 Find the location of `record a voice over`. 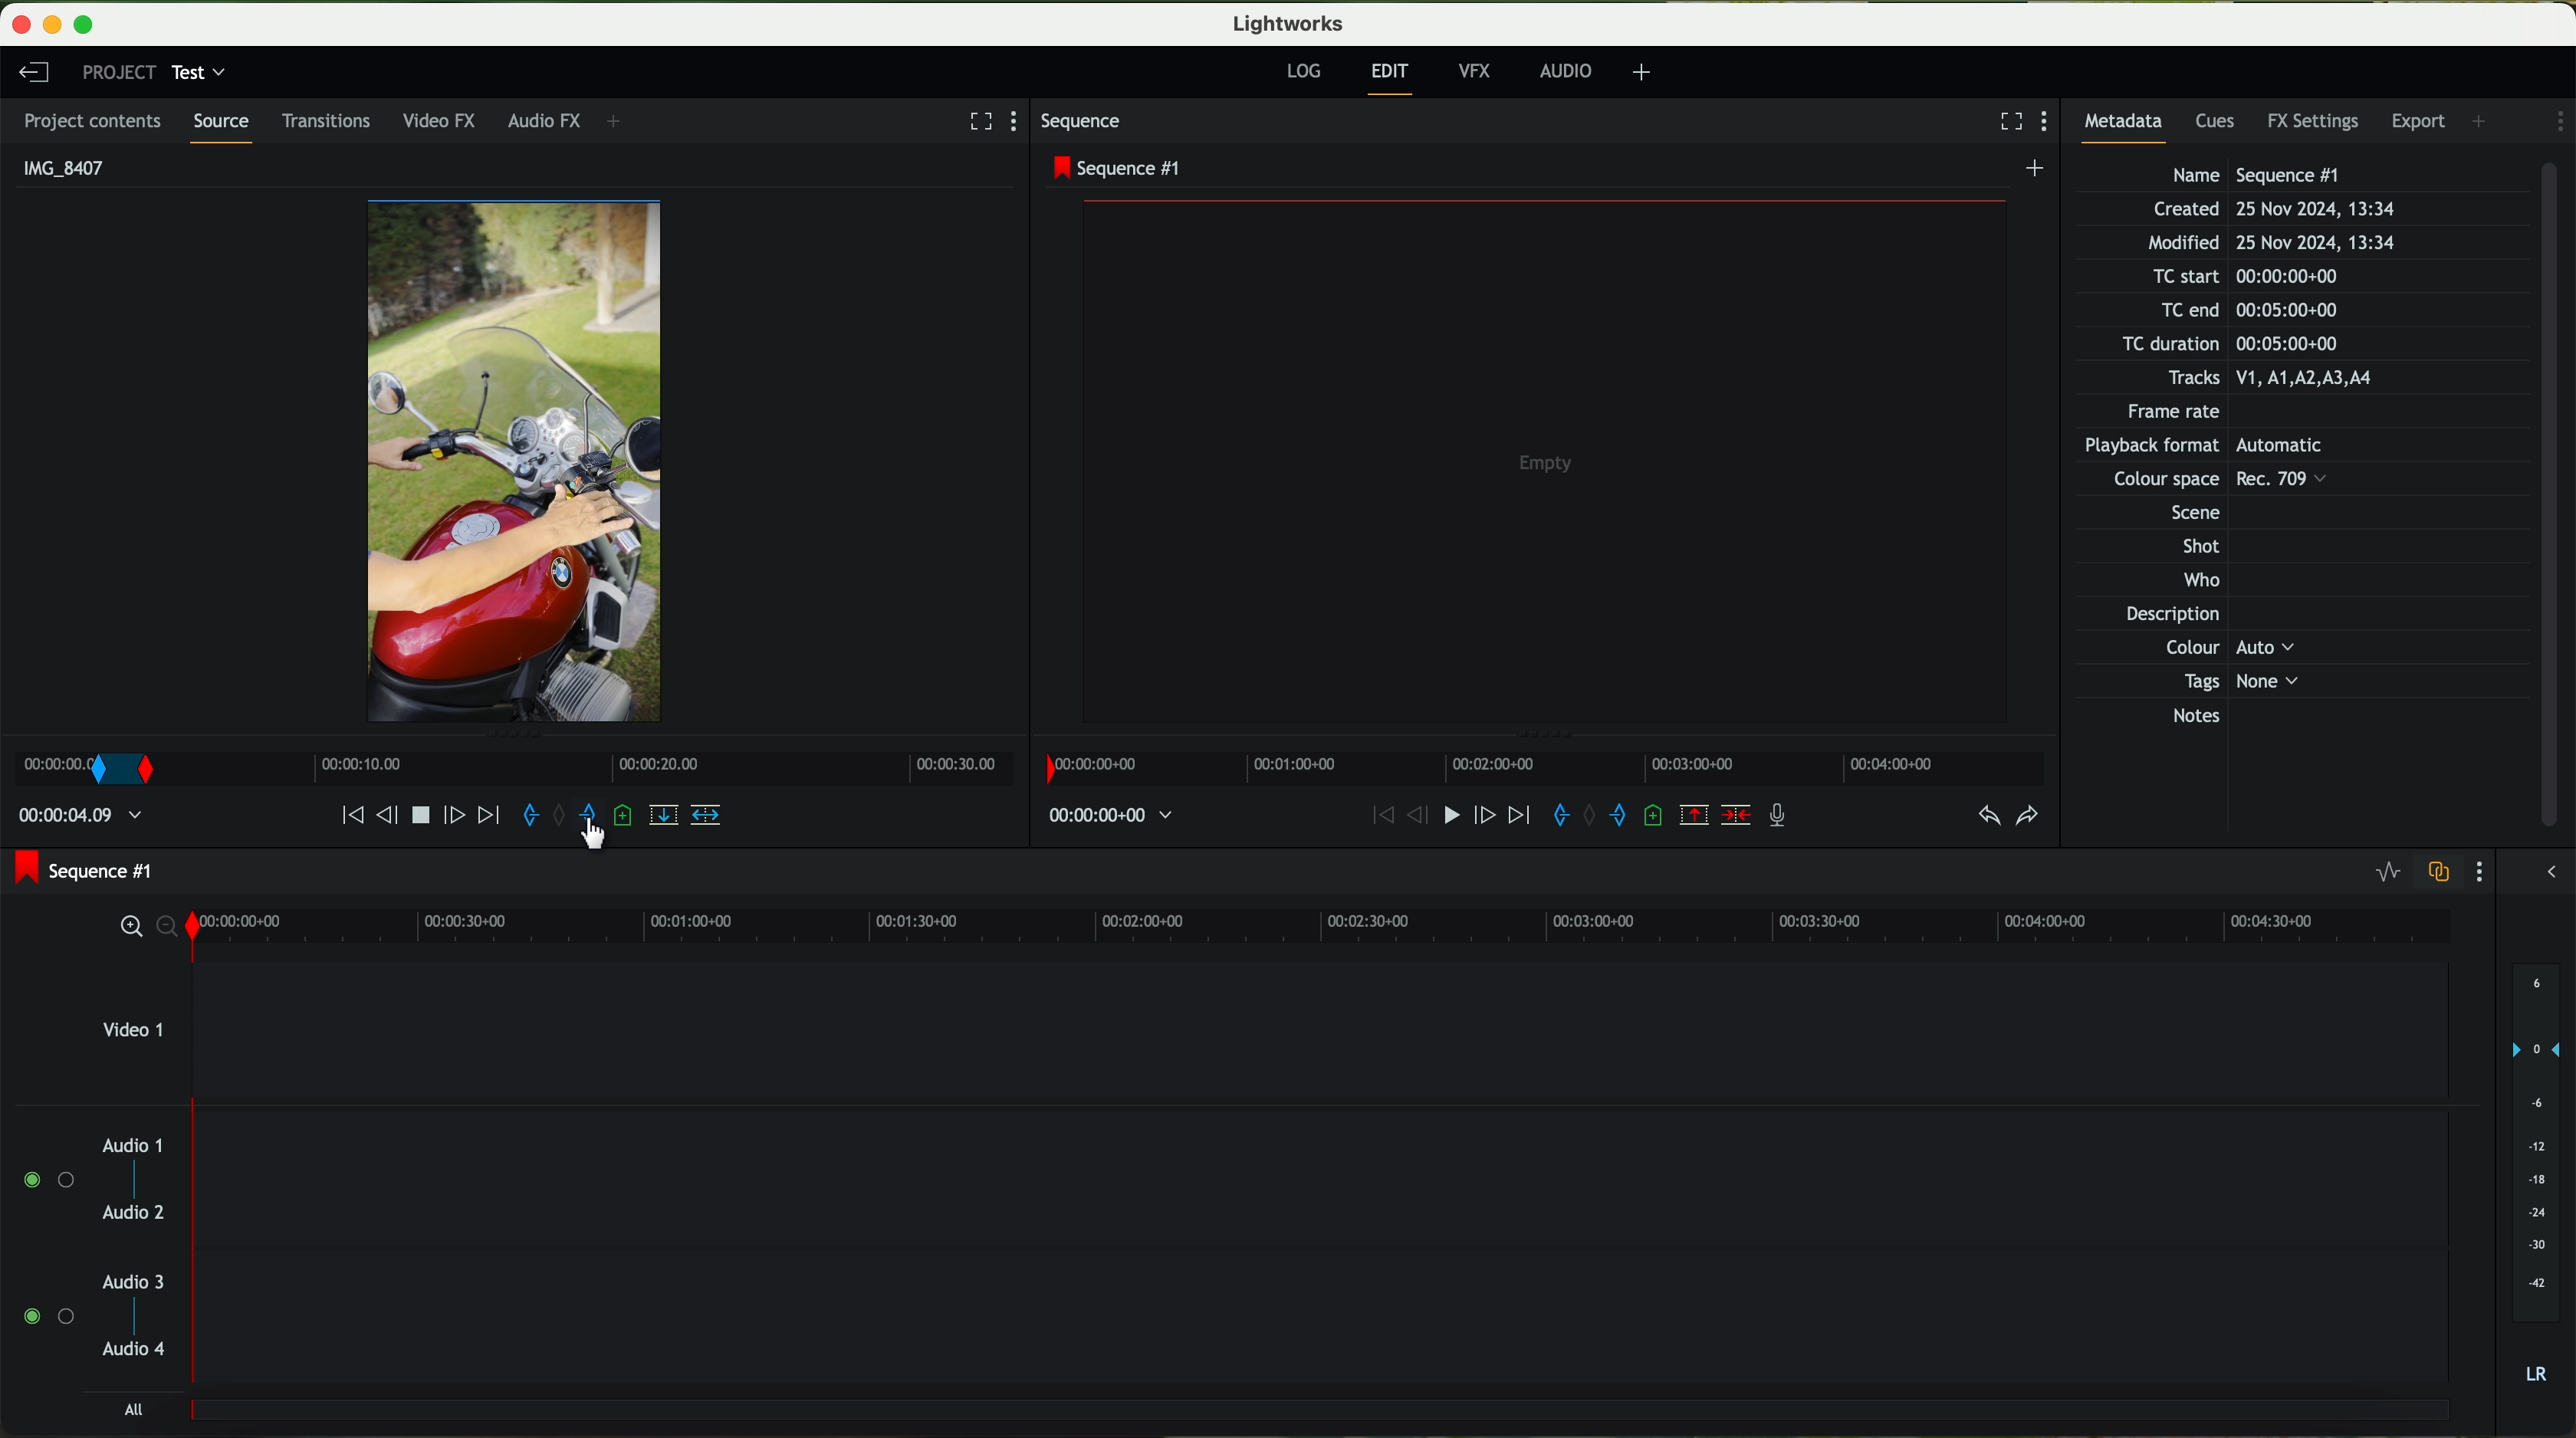

record a voice over is located at coordinates (1779, 814).